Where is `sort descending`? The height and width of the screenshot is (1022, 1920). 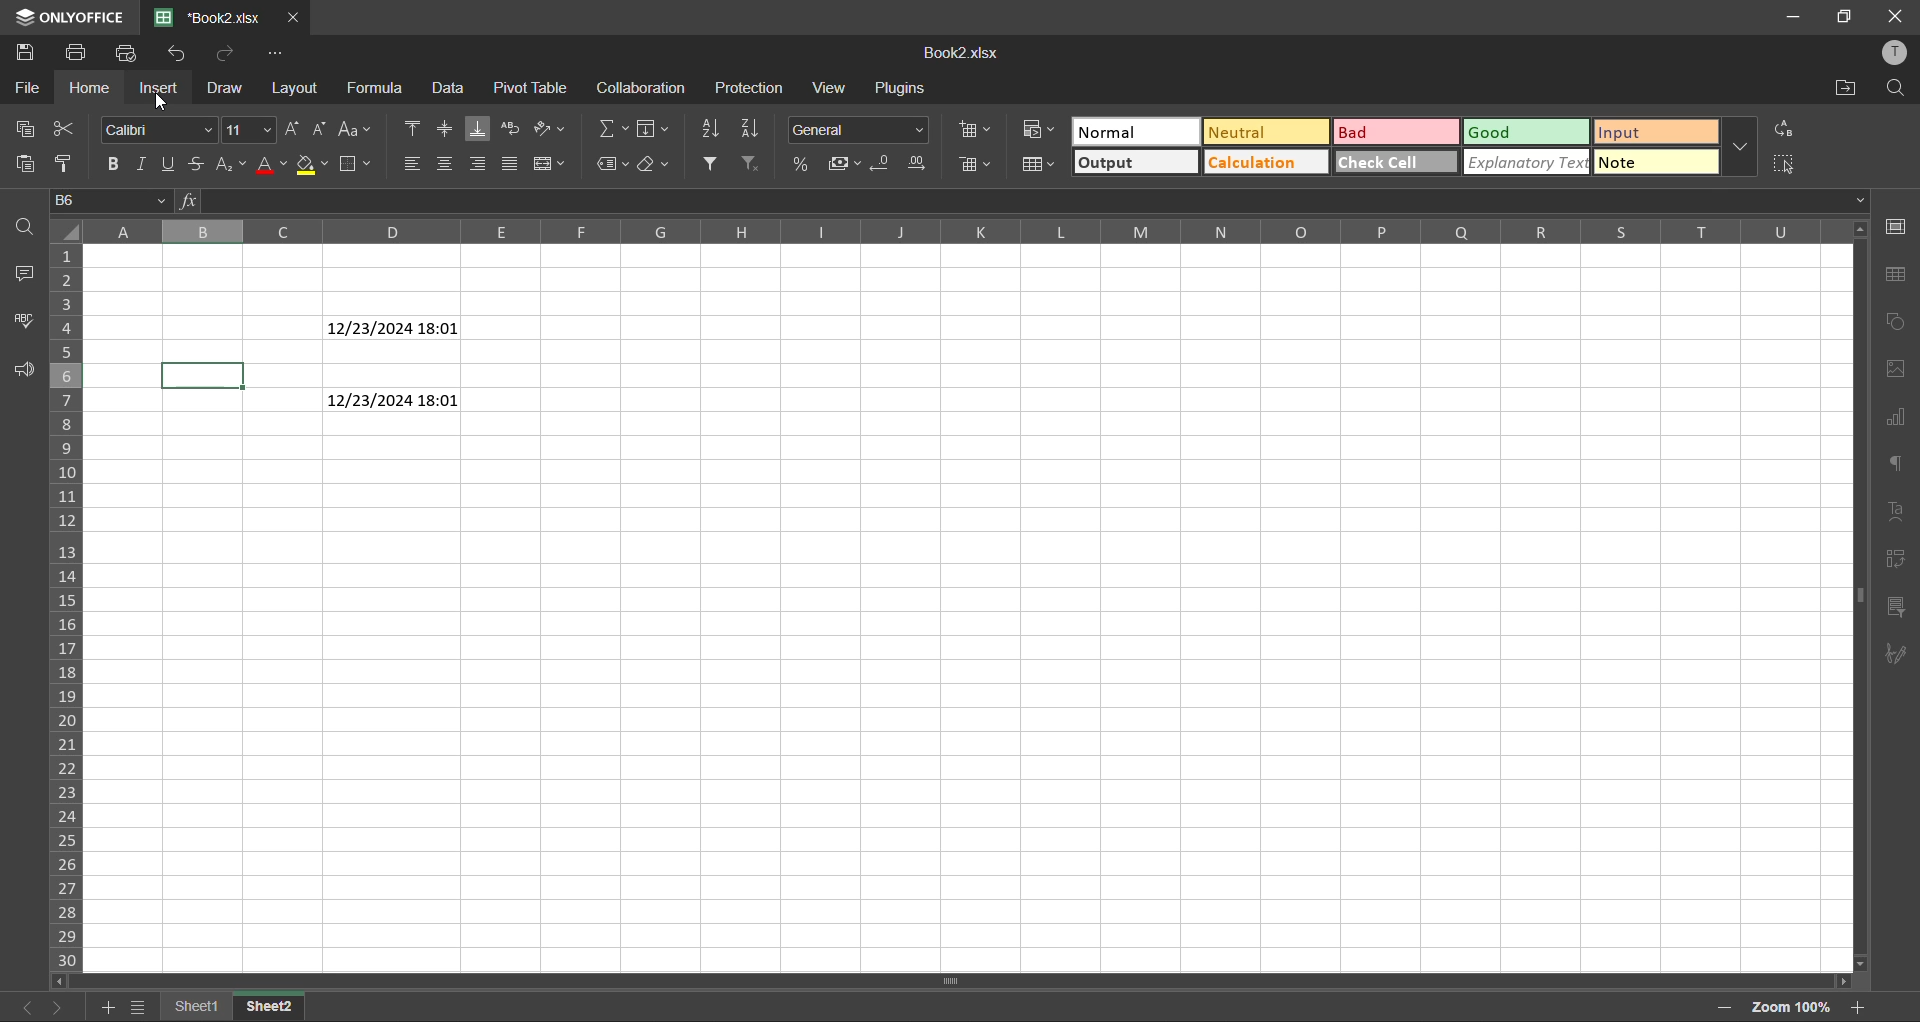 sort descending is located at coordinates (752, 128).